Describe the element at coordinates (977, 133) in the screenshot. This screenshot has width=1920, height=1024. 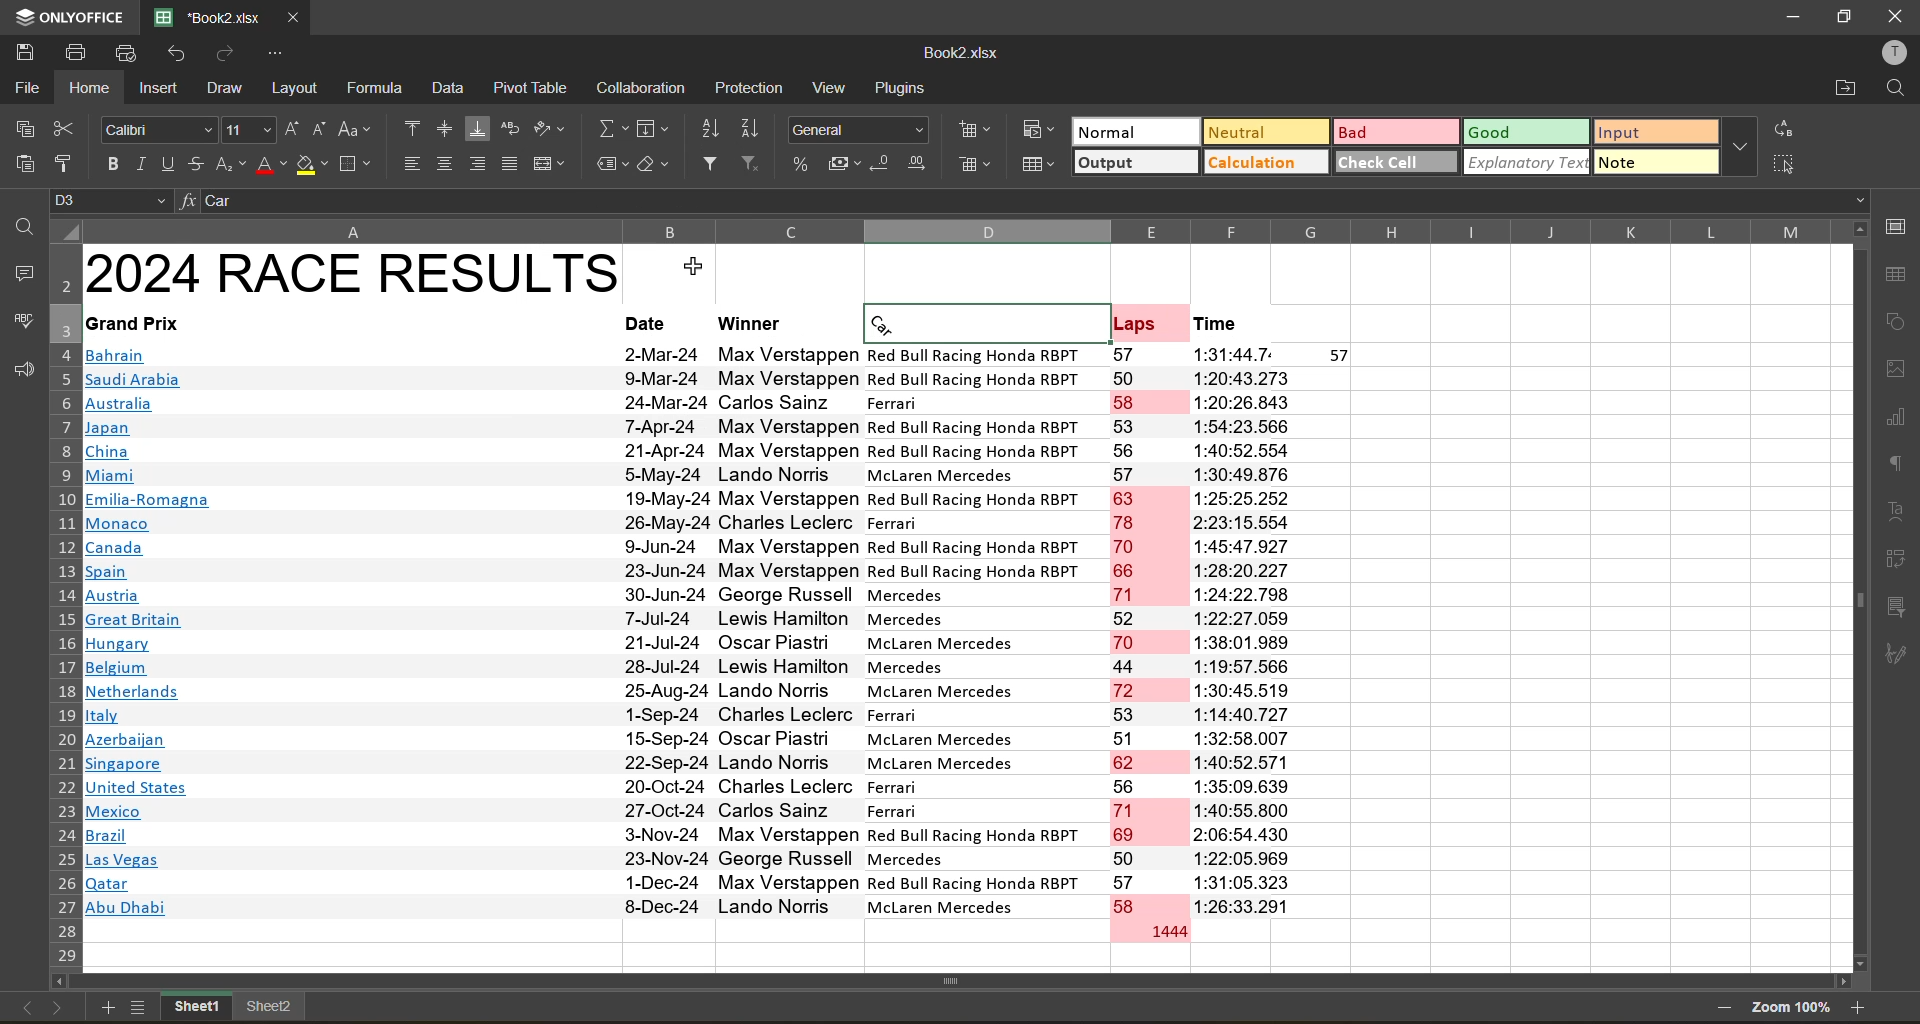
I see `insert cells` at that location.